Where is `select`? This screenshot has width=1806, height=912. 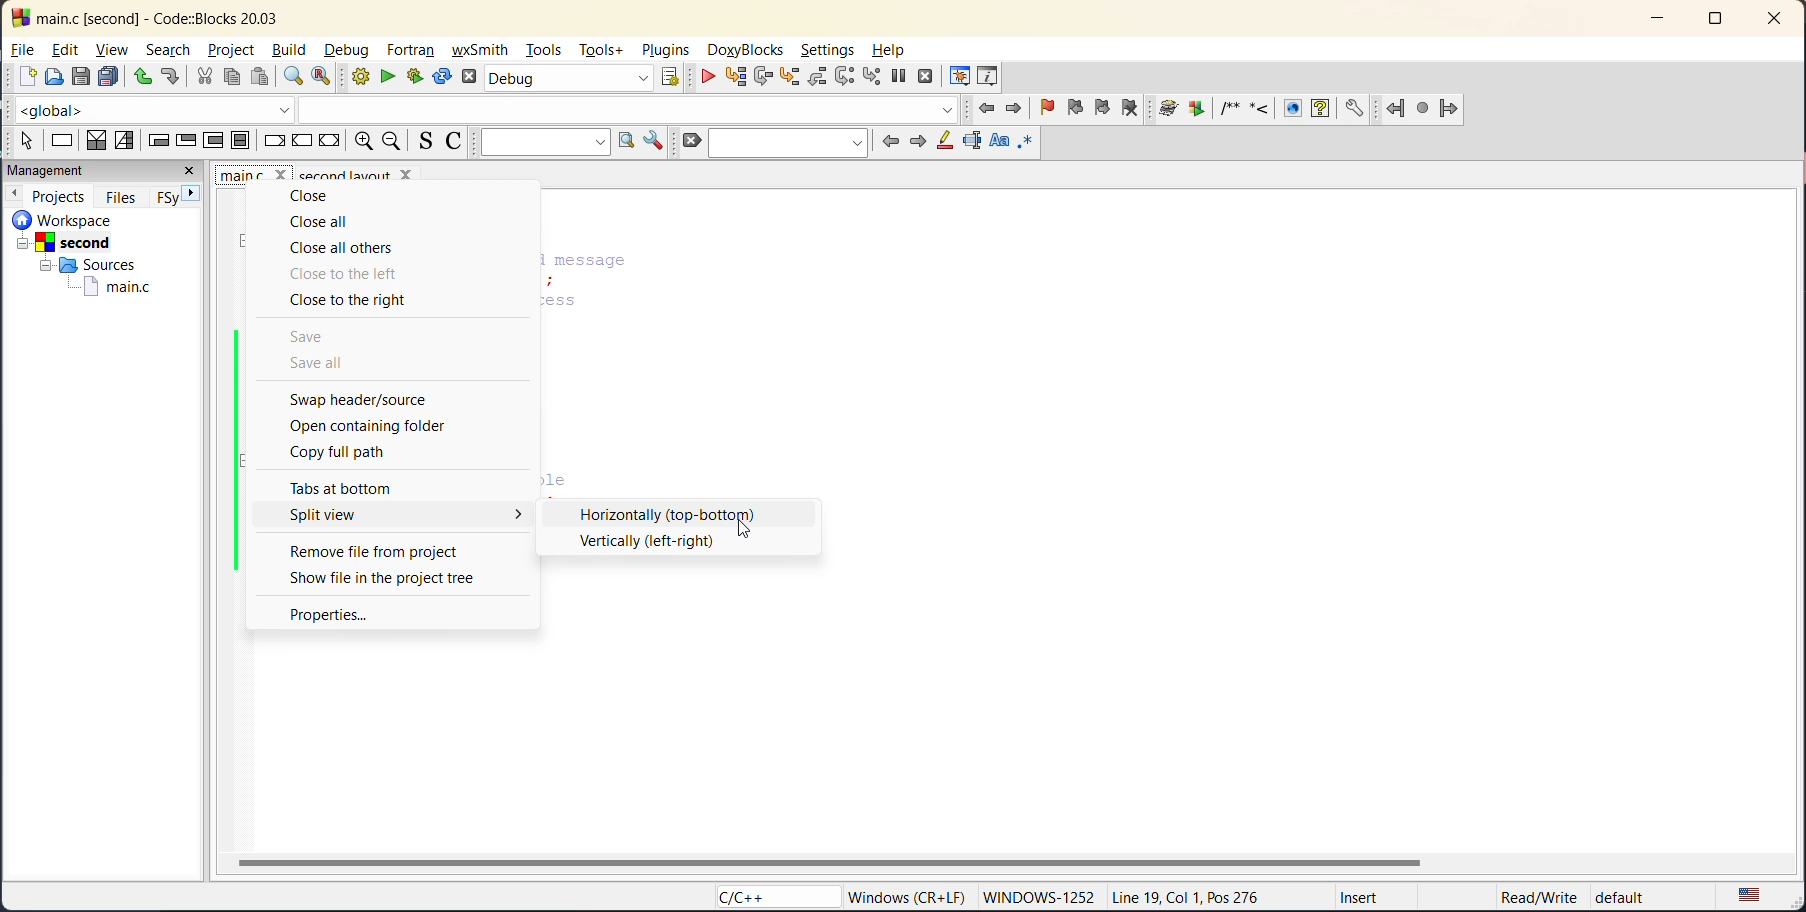
select is located at coordinates (24, 141).